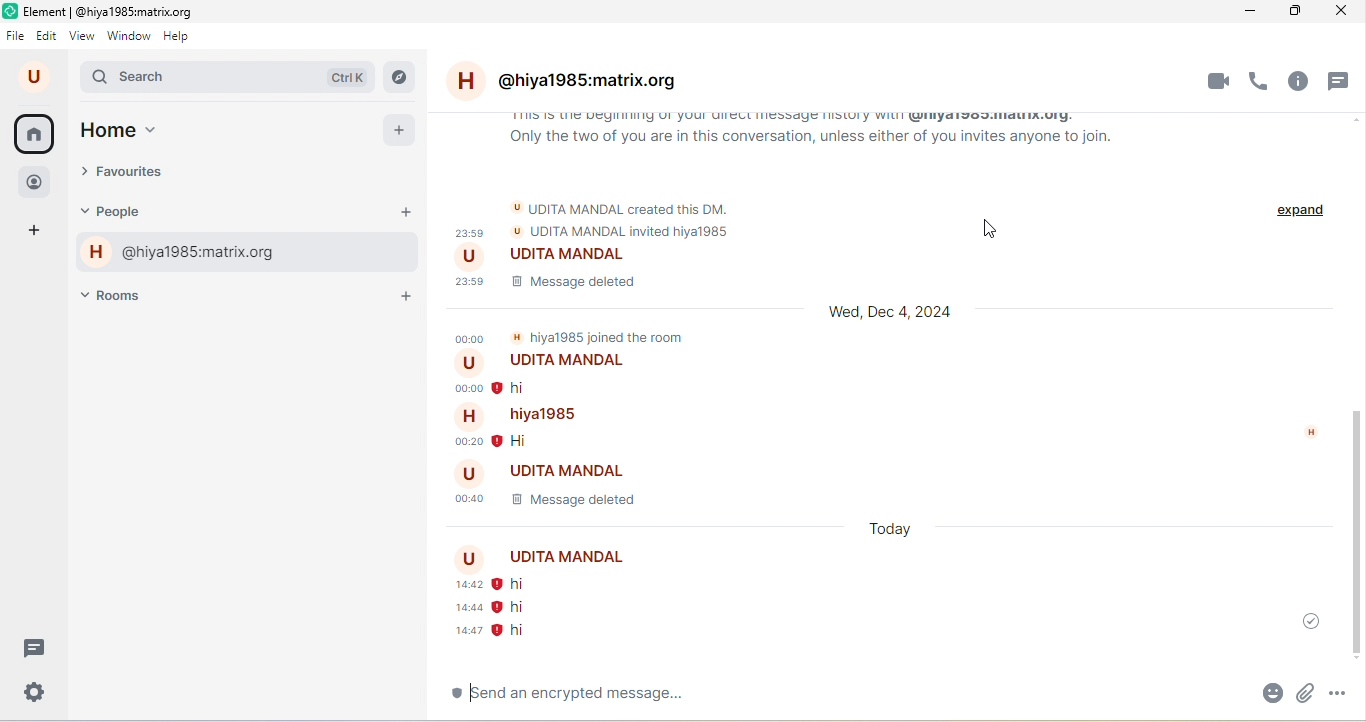 The height and width of the screenshot is (722, 1366). I want to click on add, so click(400, 131).